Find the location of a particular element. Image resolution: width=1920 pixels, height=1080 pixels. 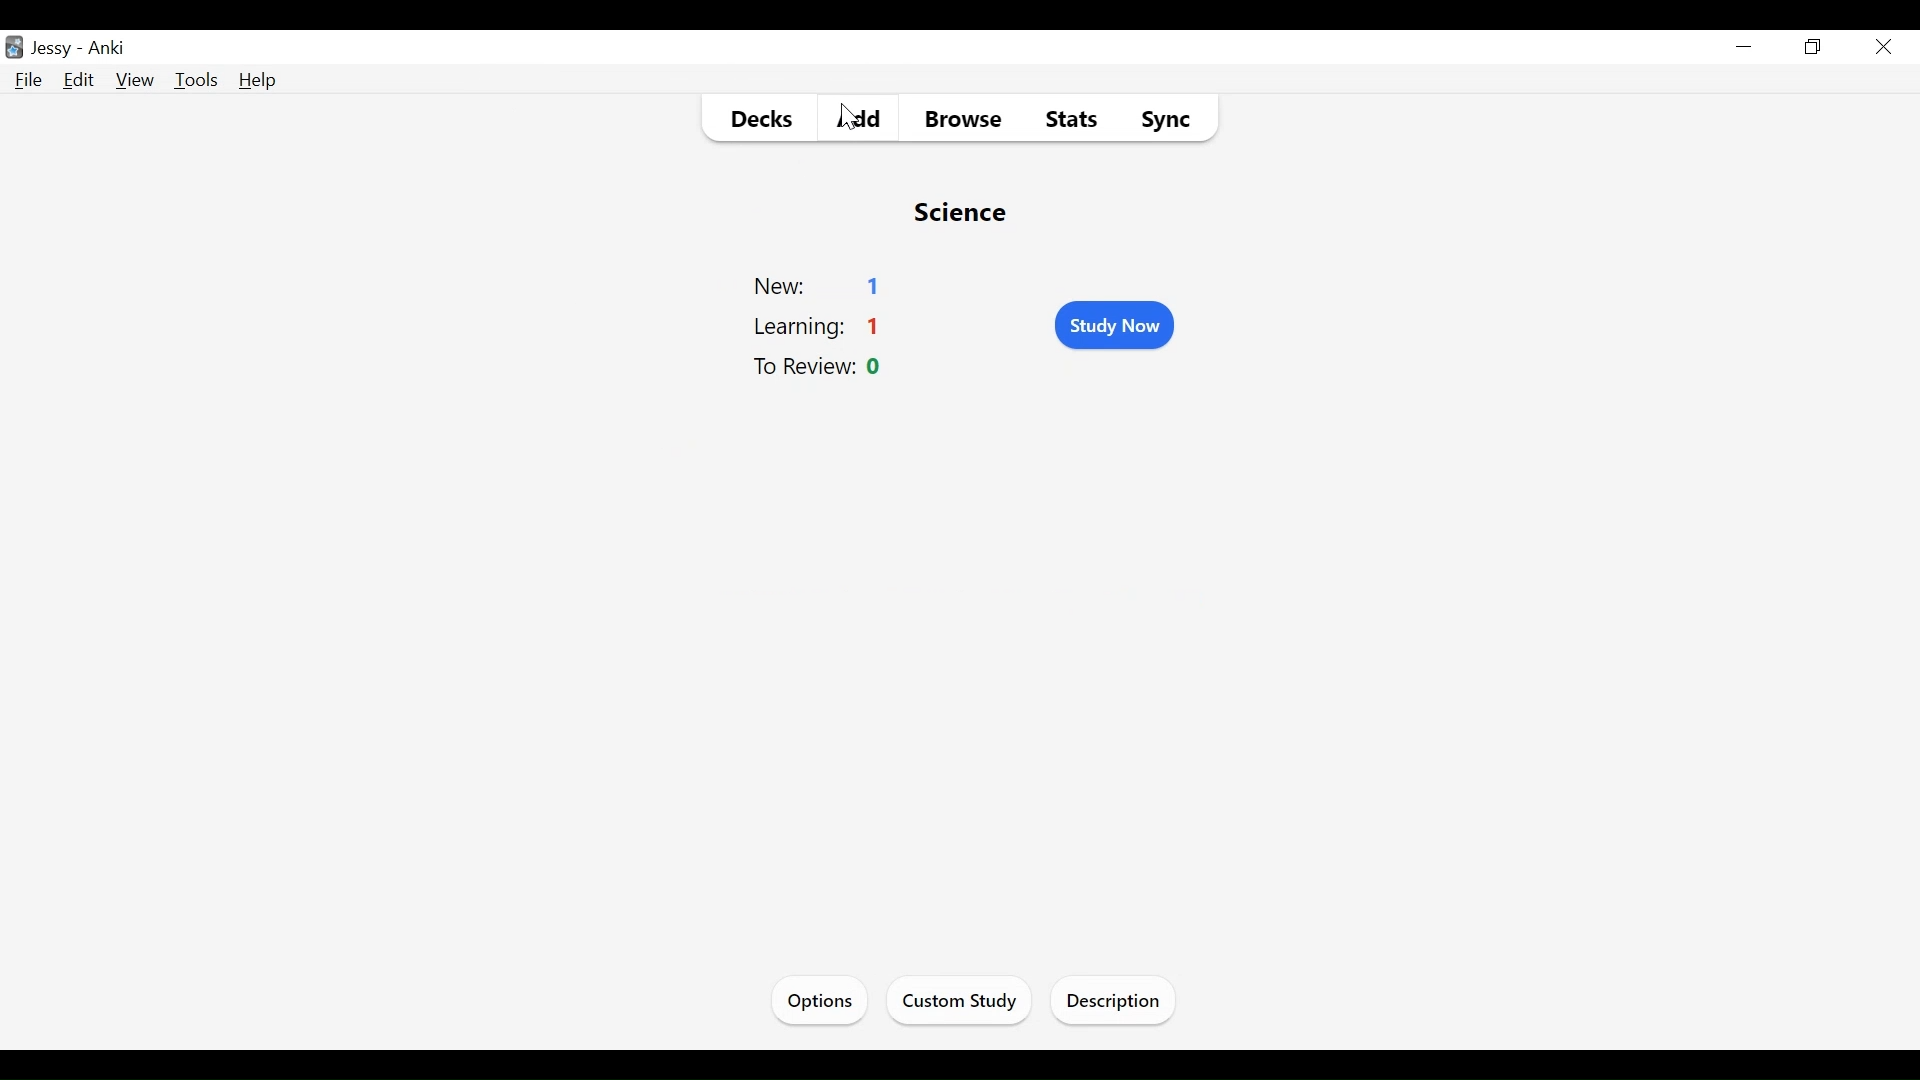

Study Now is located at coordinates (1112, 325).